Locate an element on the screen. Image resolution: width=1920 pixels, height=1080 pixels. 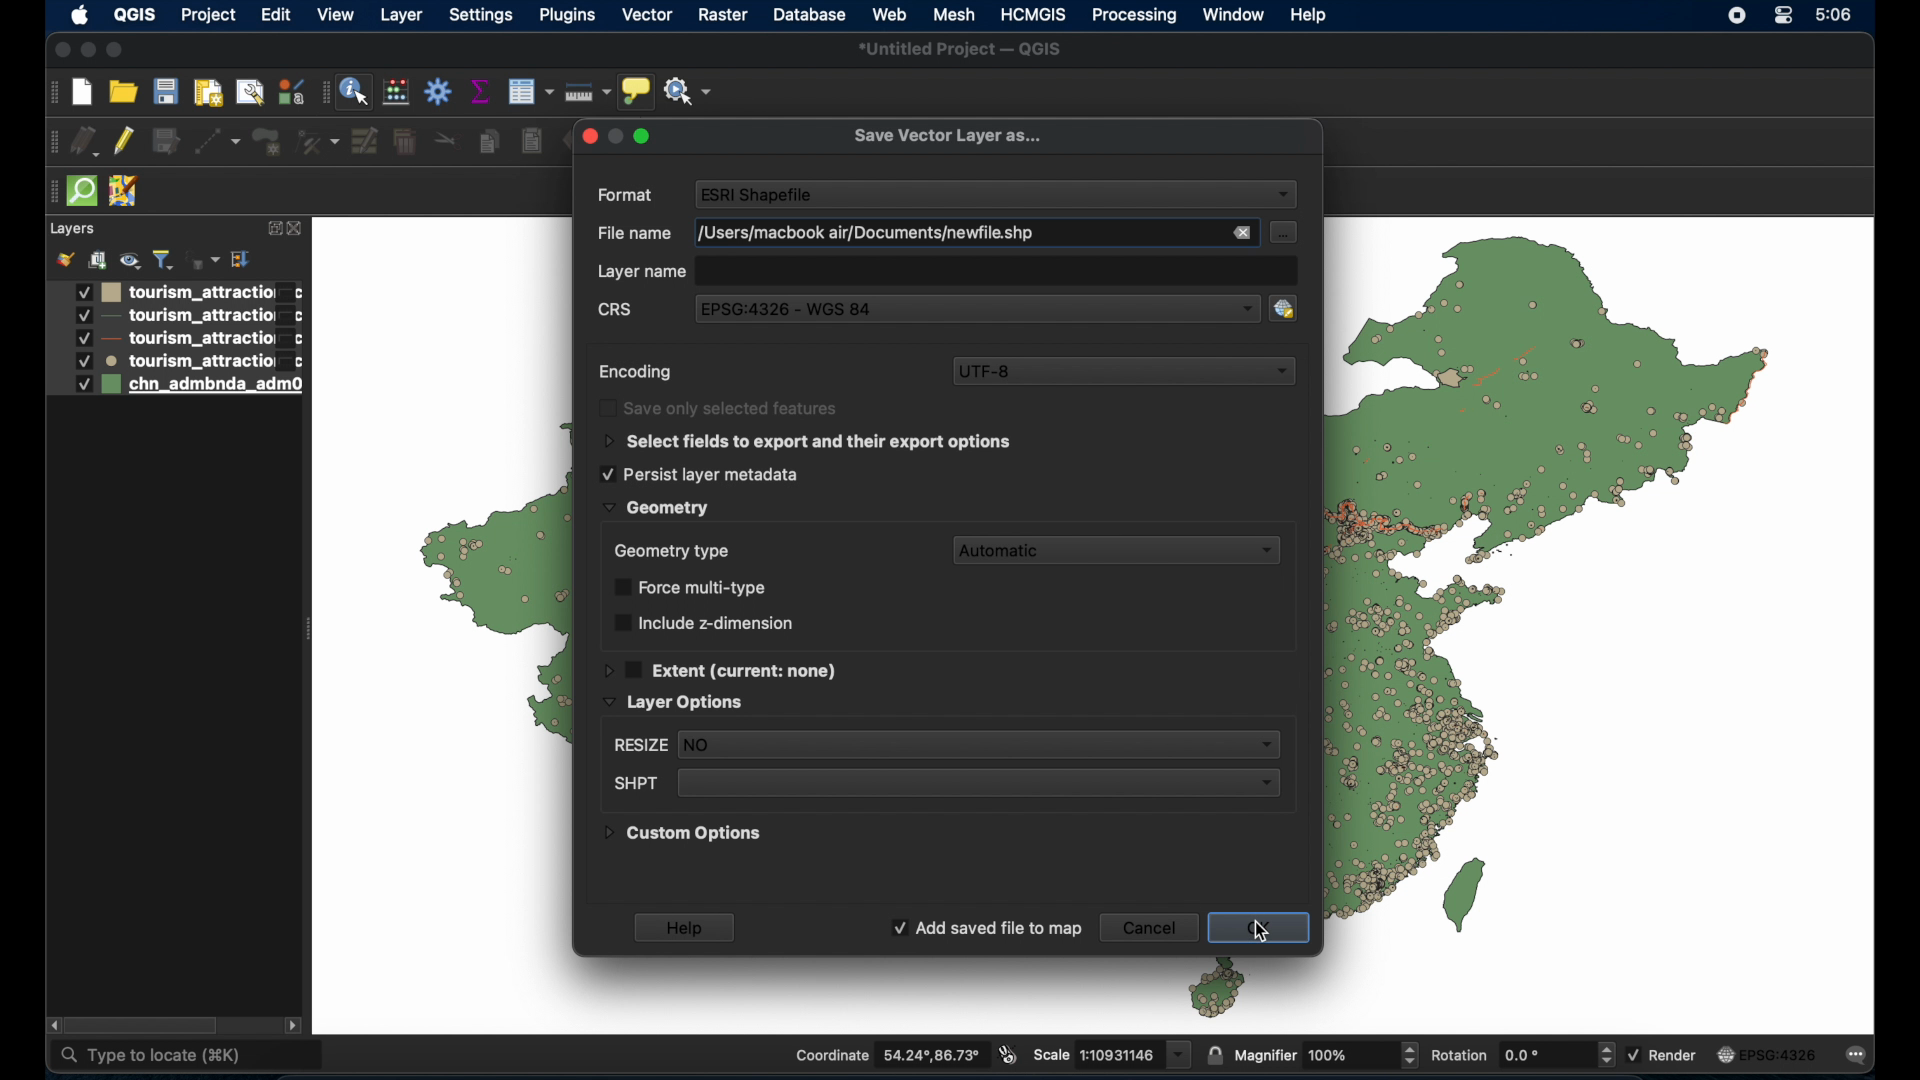
current edits  is located at coordinates (86, 142).